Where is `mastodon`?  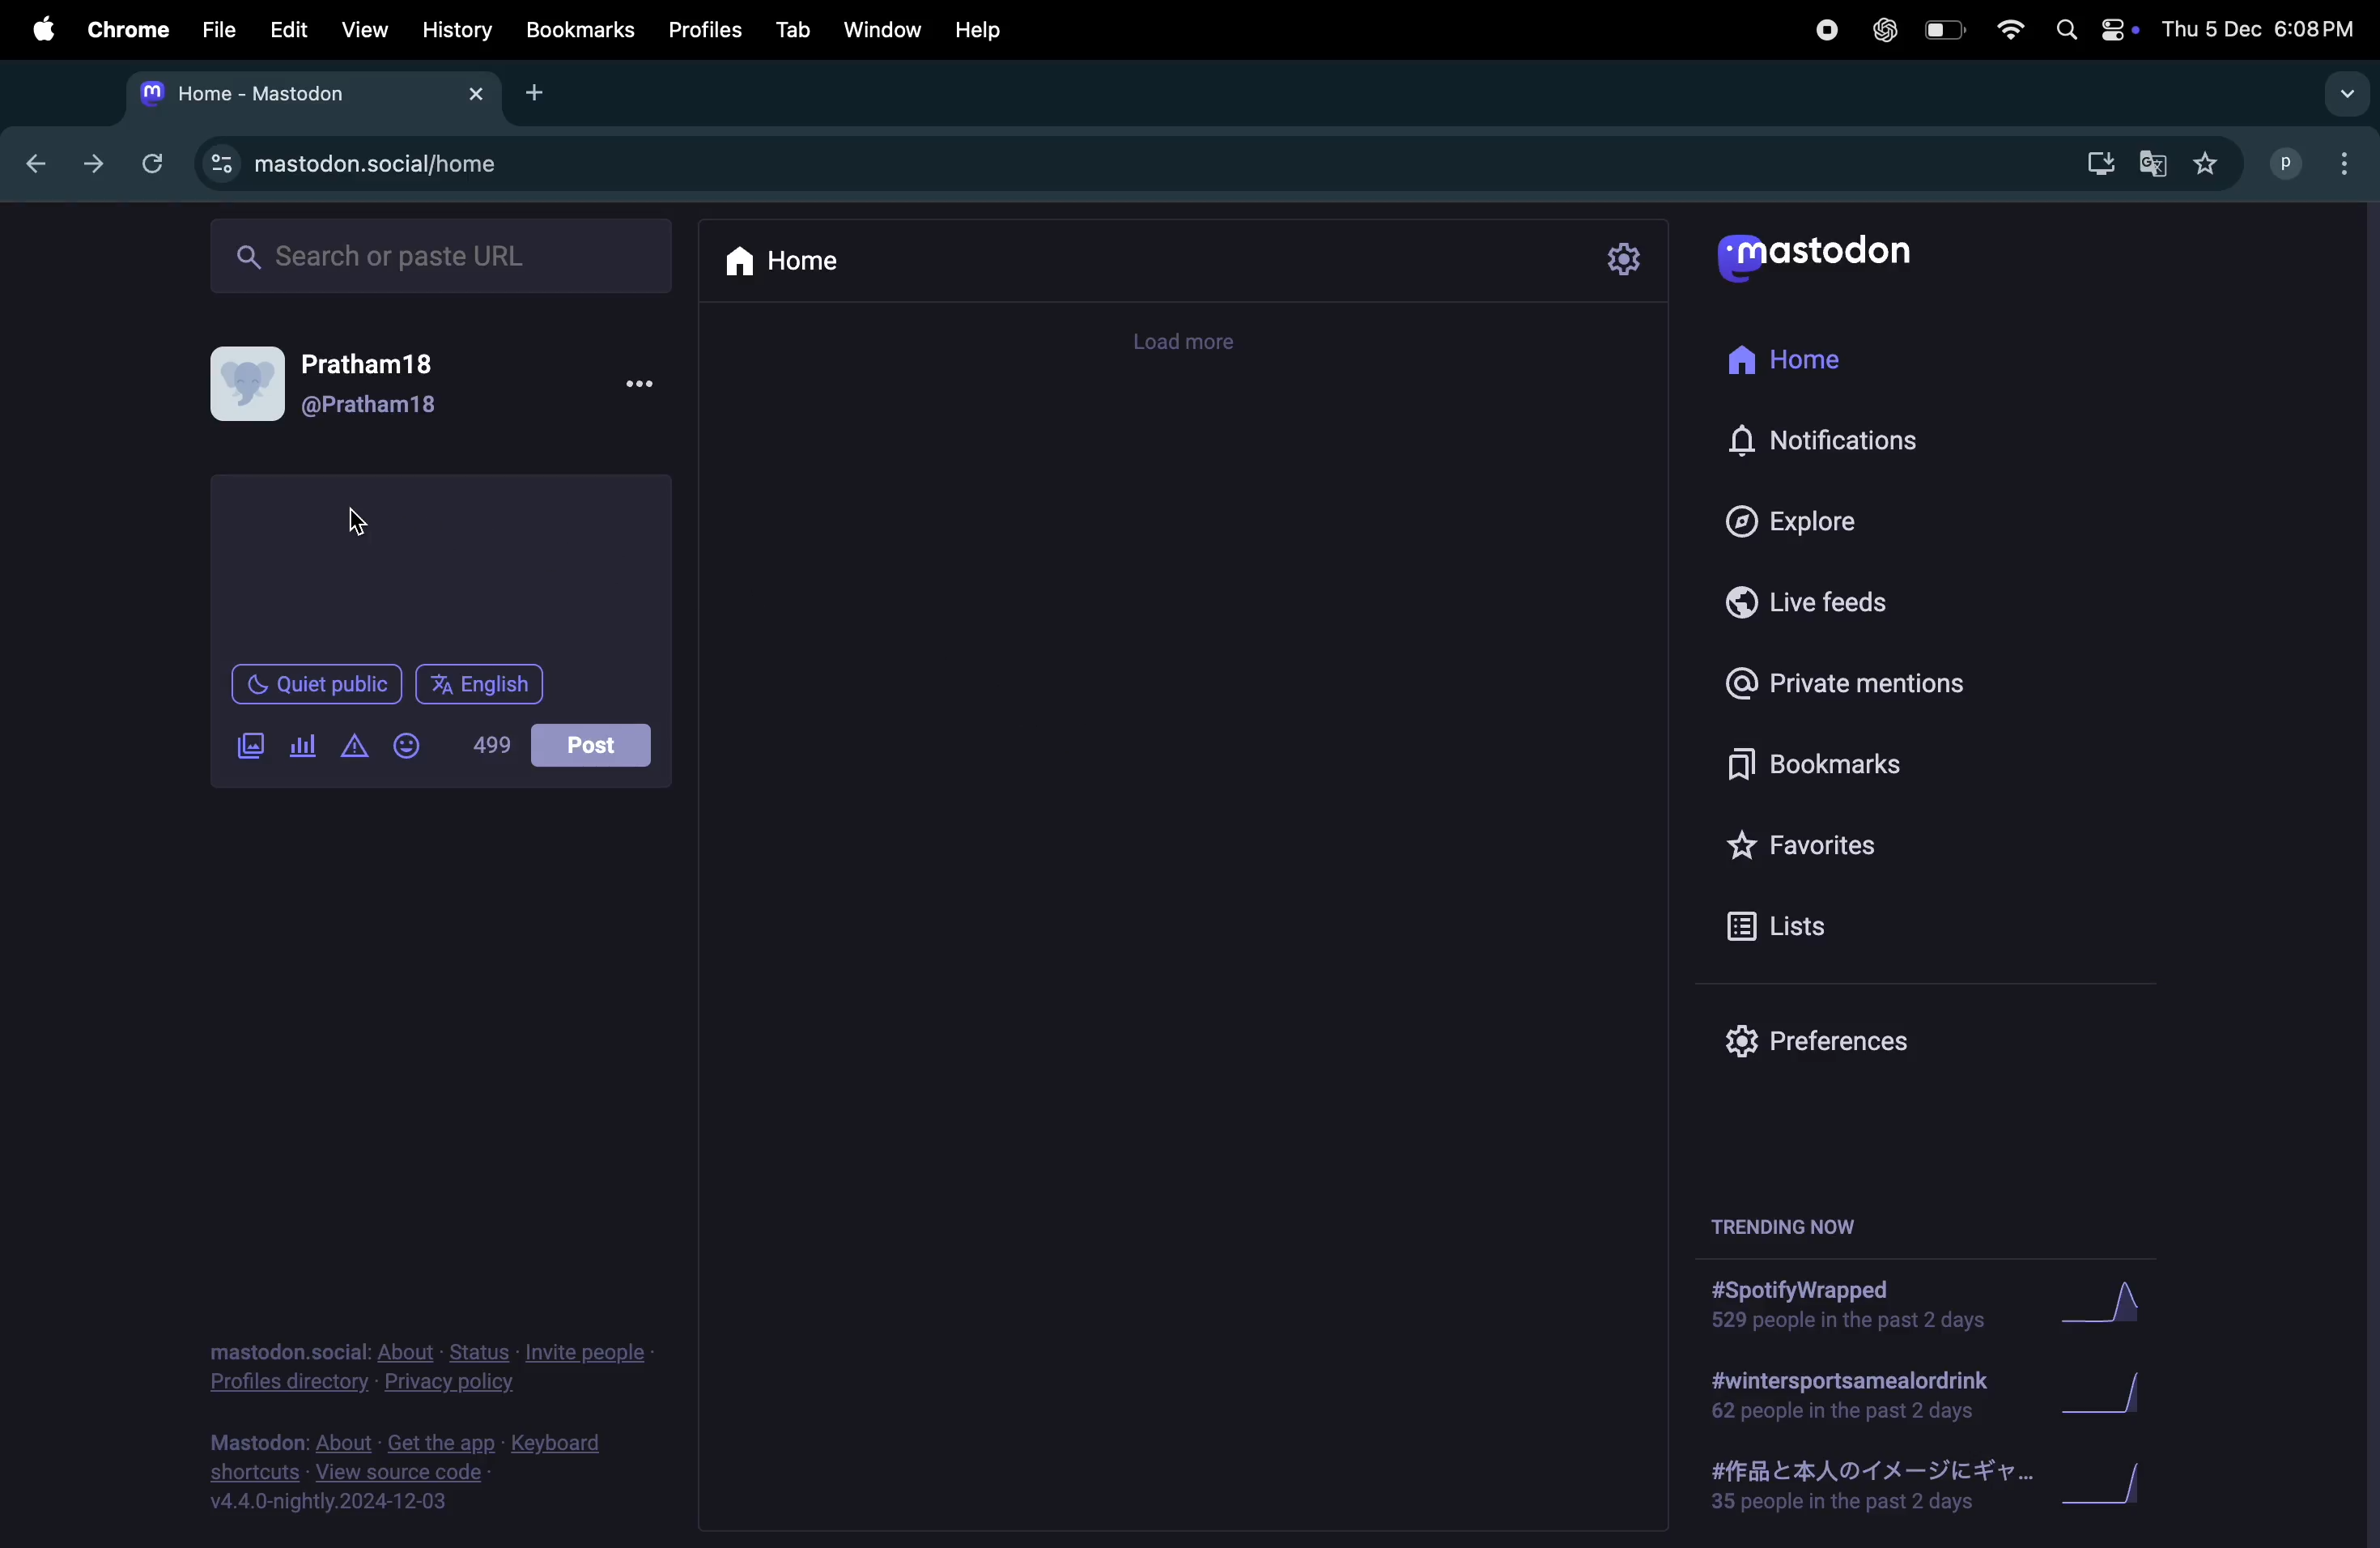
mastodon is located at coordinates (1832, 255).